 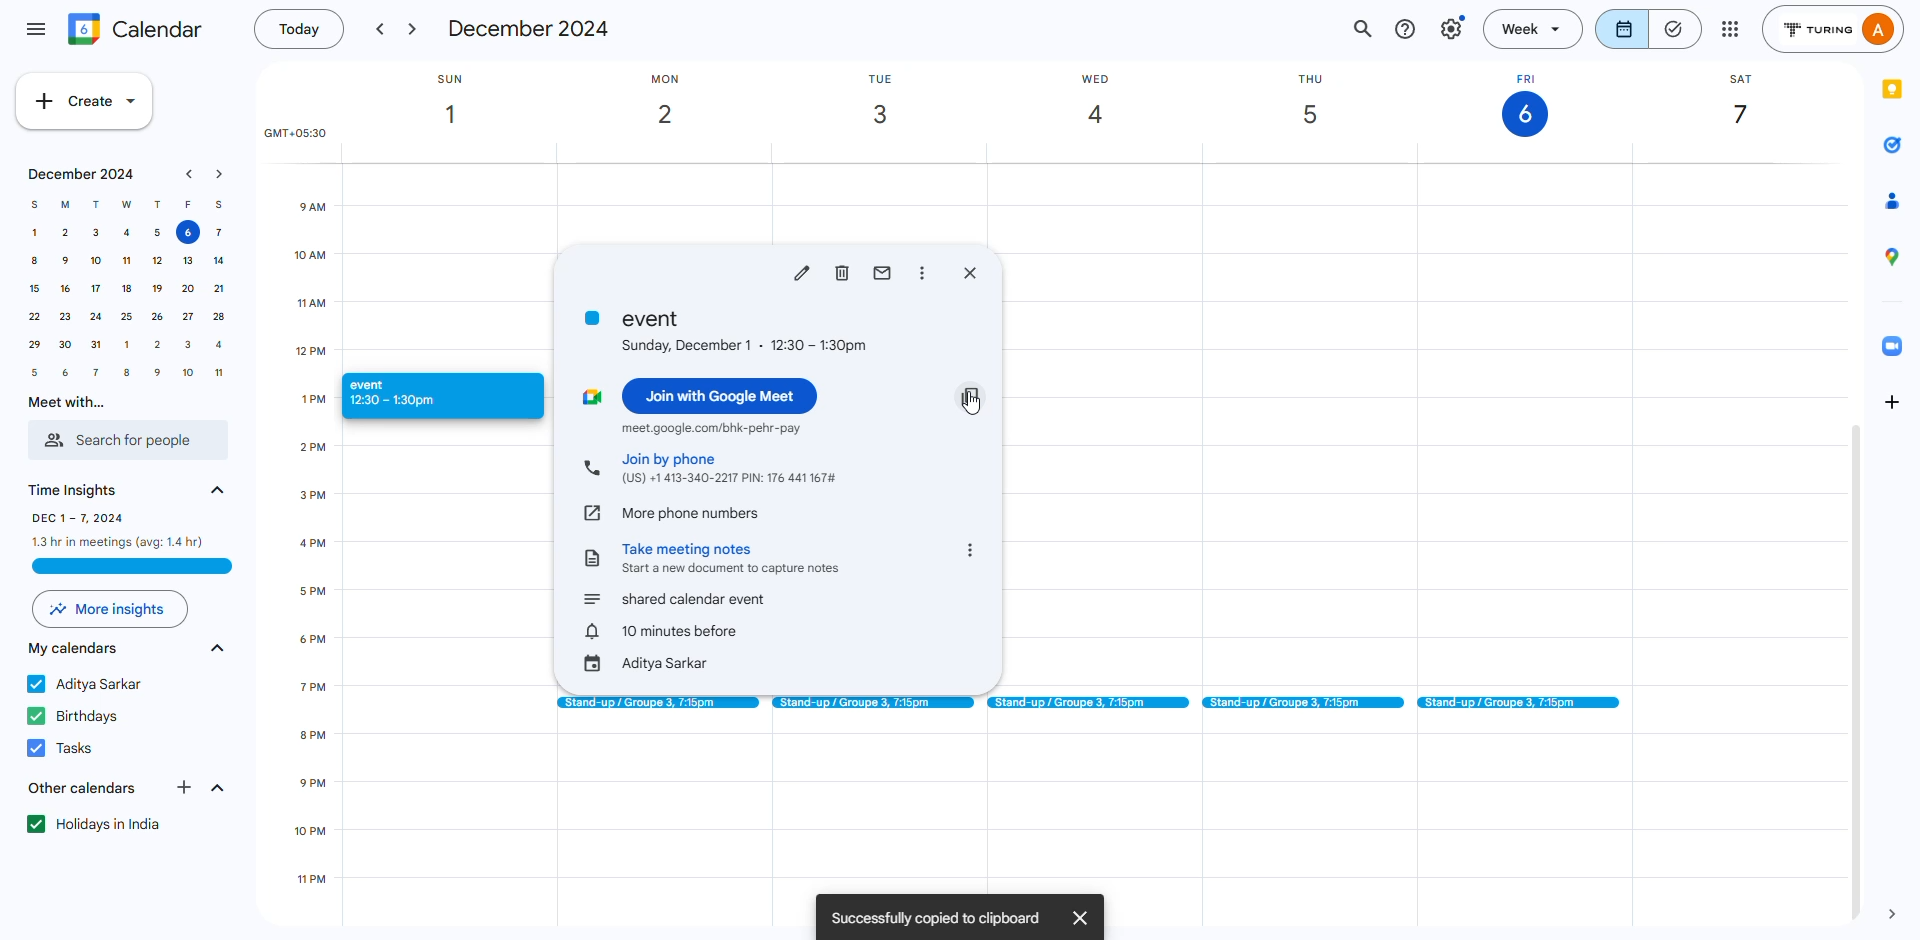 What do you see at coordinates (65, 263) in the screenshot?
I see `9` at bounding box center [65, 263].